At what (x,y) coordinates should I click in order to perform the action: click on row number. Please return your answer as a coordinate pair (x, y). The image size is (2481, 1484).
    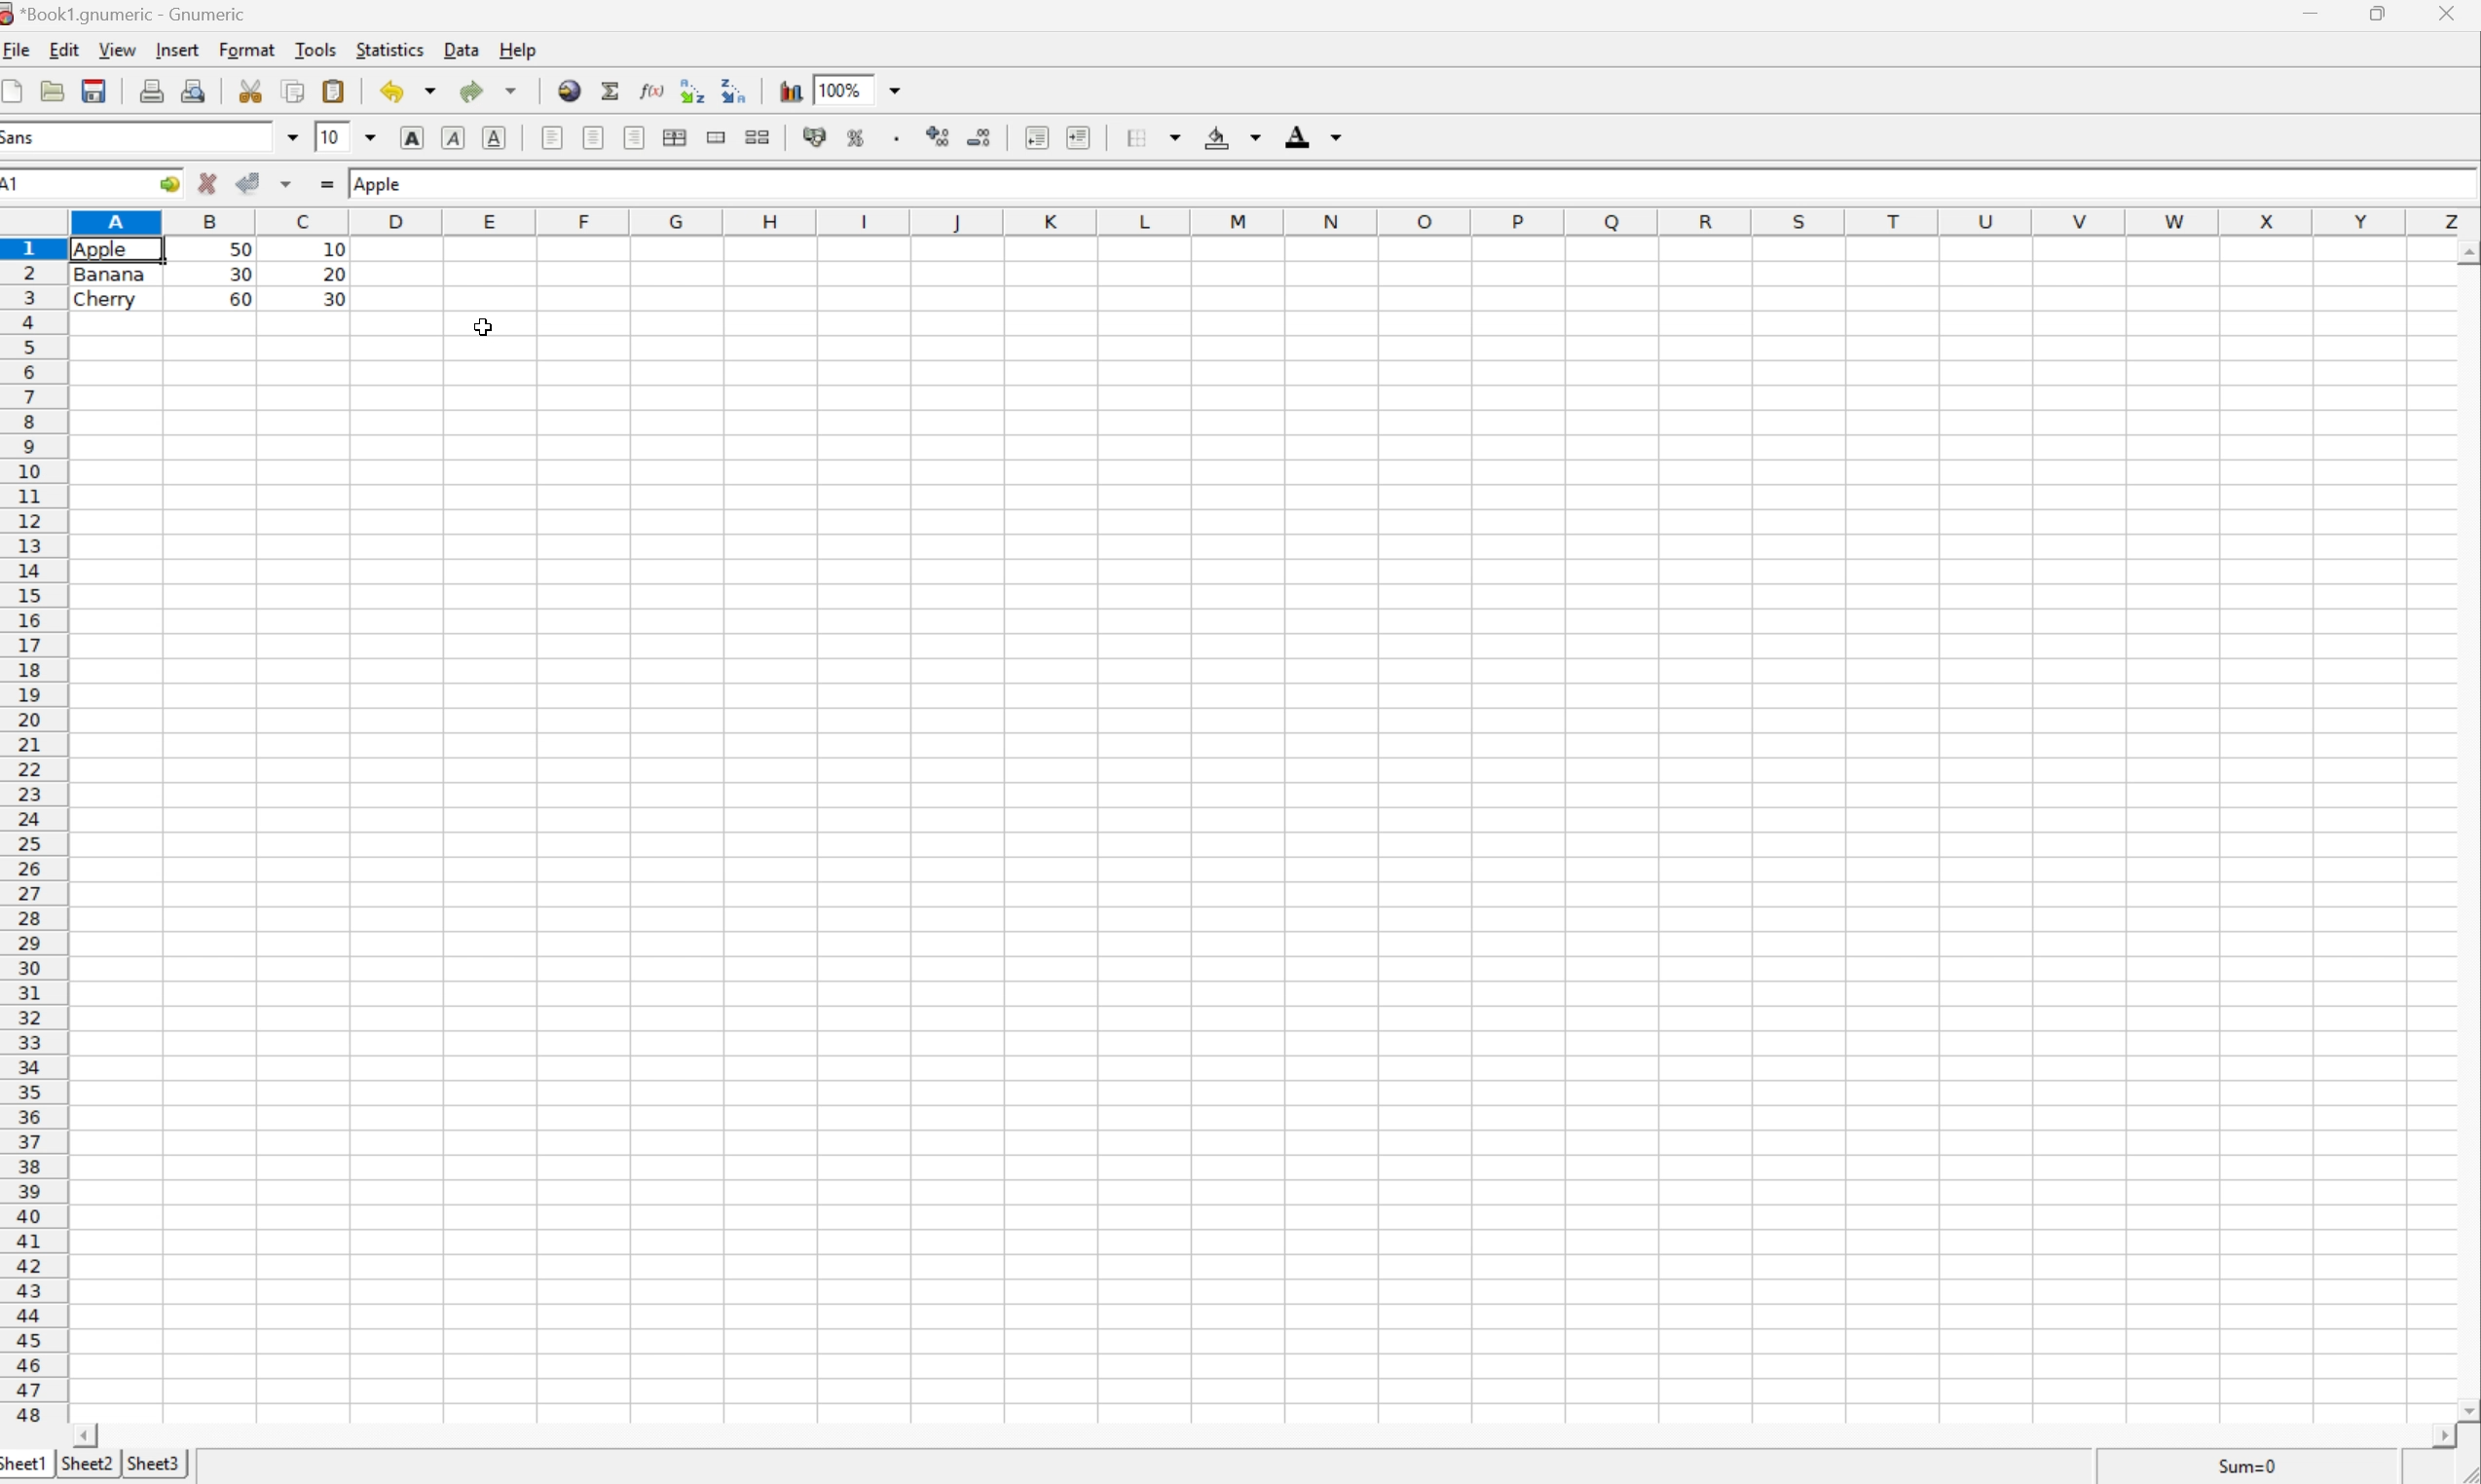
    Looking at the image, I should click on (33, 831).